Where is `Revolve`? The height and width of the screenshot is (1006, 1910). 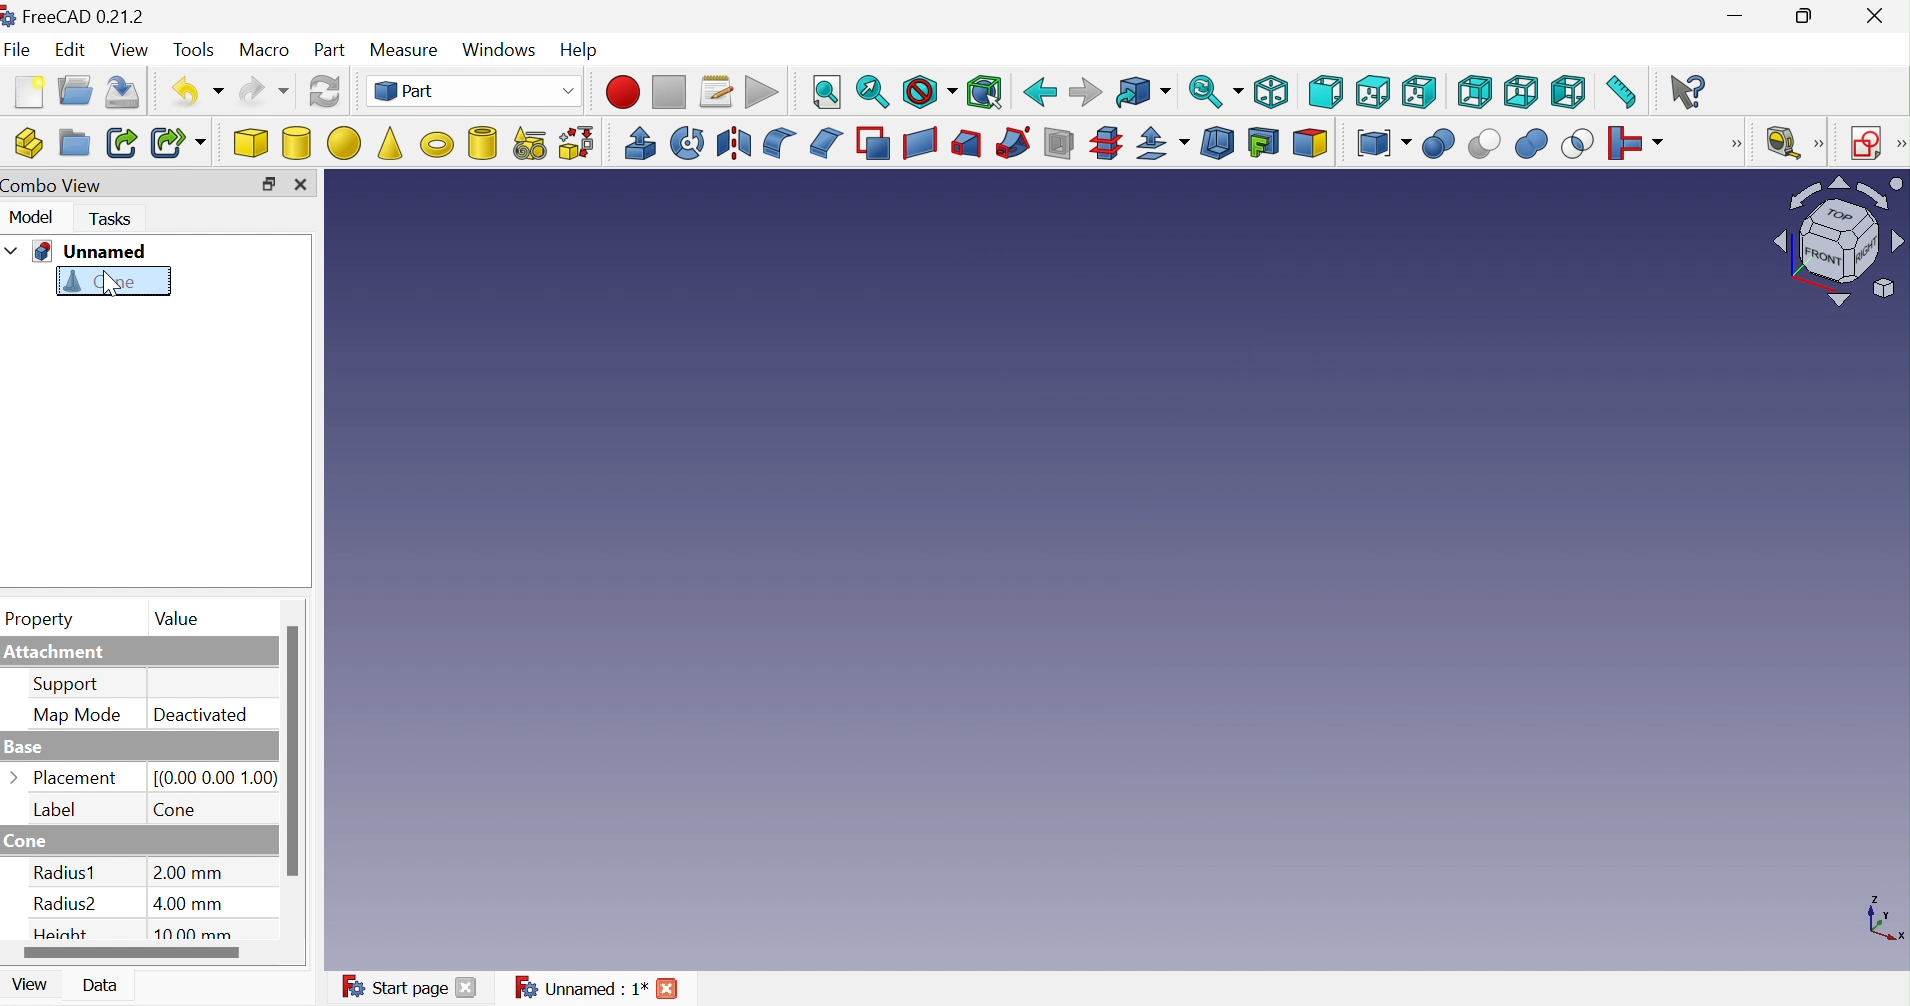 Revolve is located at coordinates (686, 142).